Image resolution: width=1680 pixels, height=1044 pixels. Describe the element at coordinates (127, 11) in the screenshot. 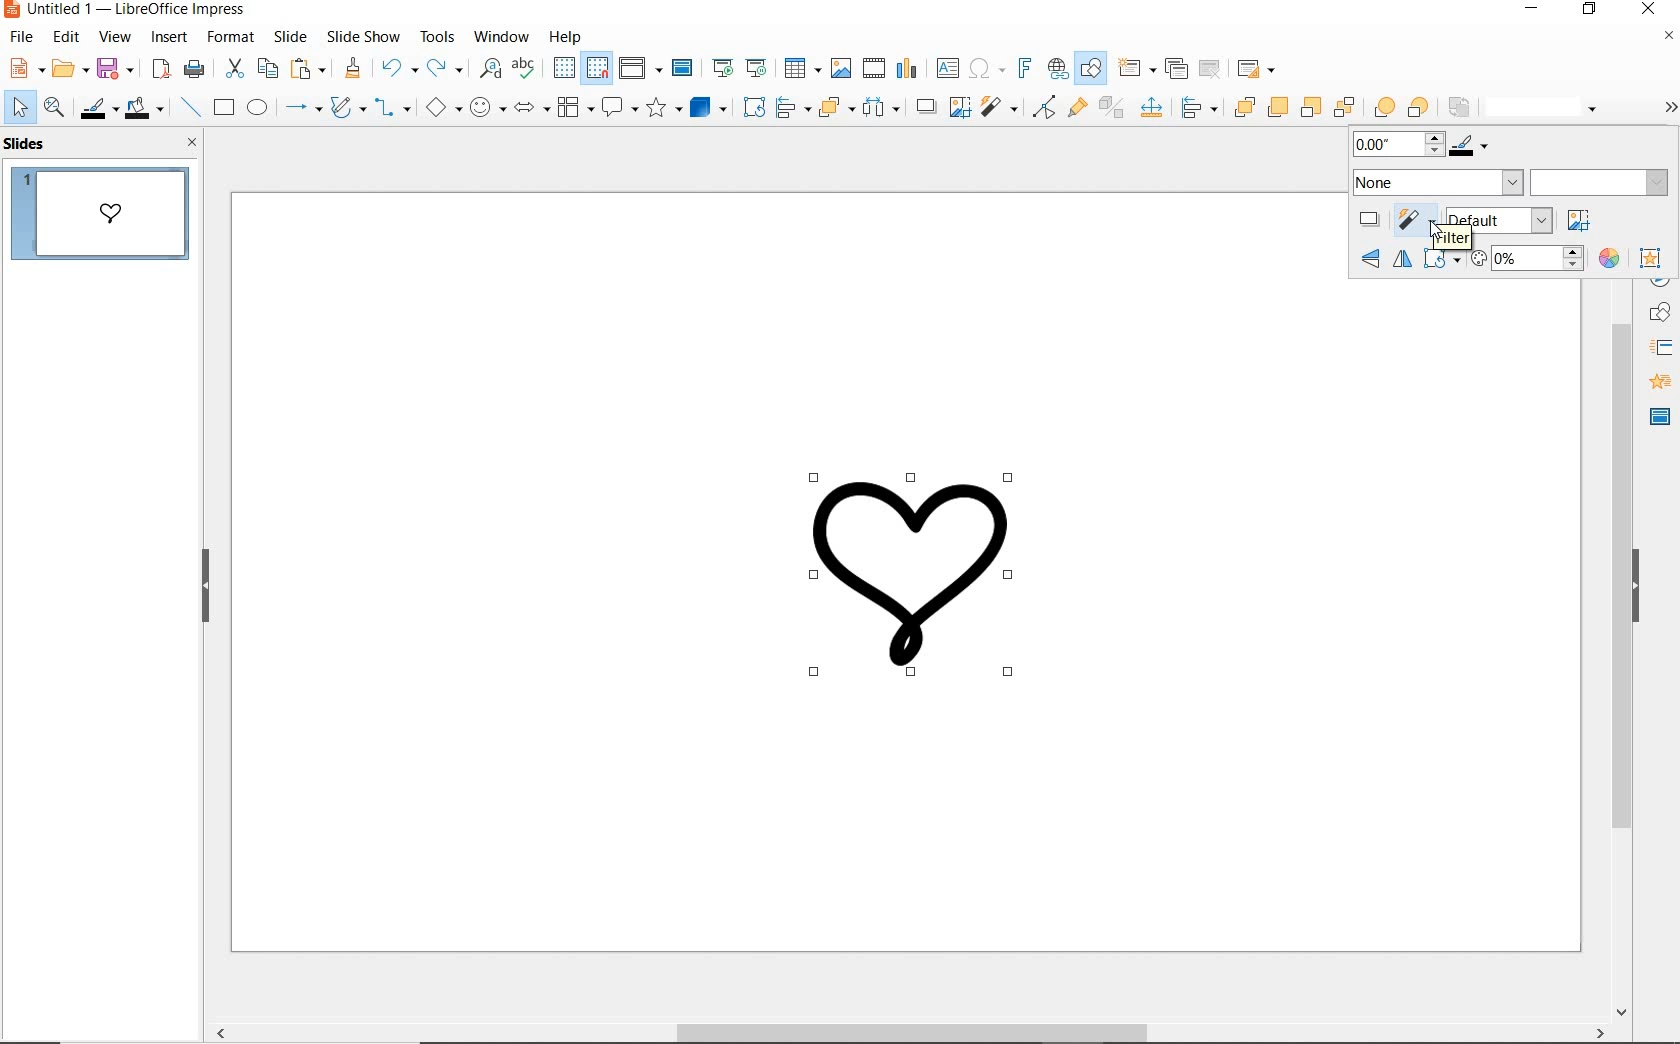

I see `Untitled 1 - LibreOffice Impress` at that location.